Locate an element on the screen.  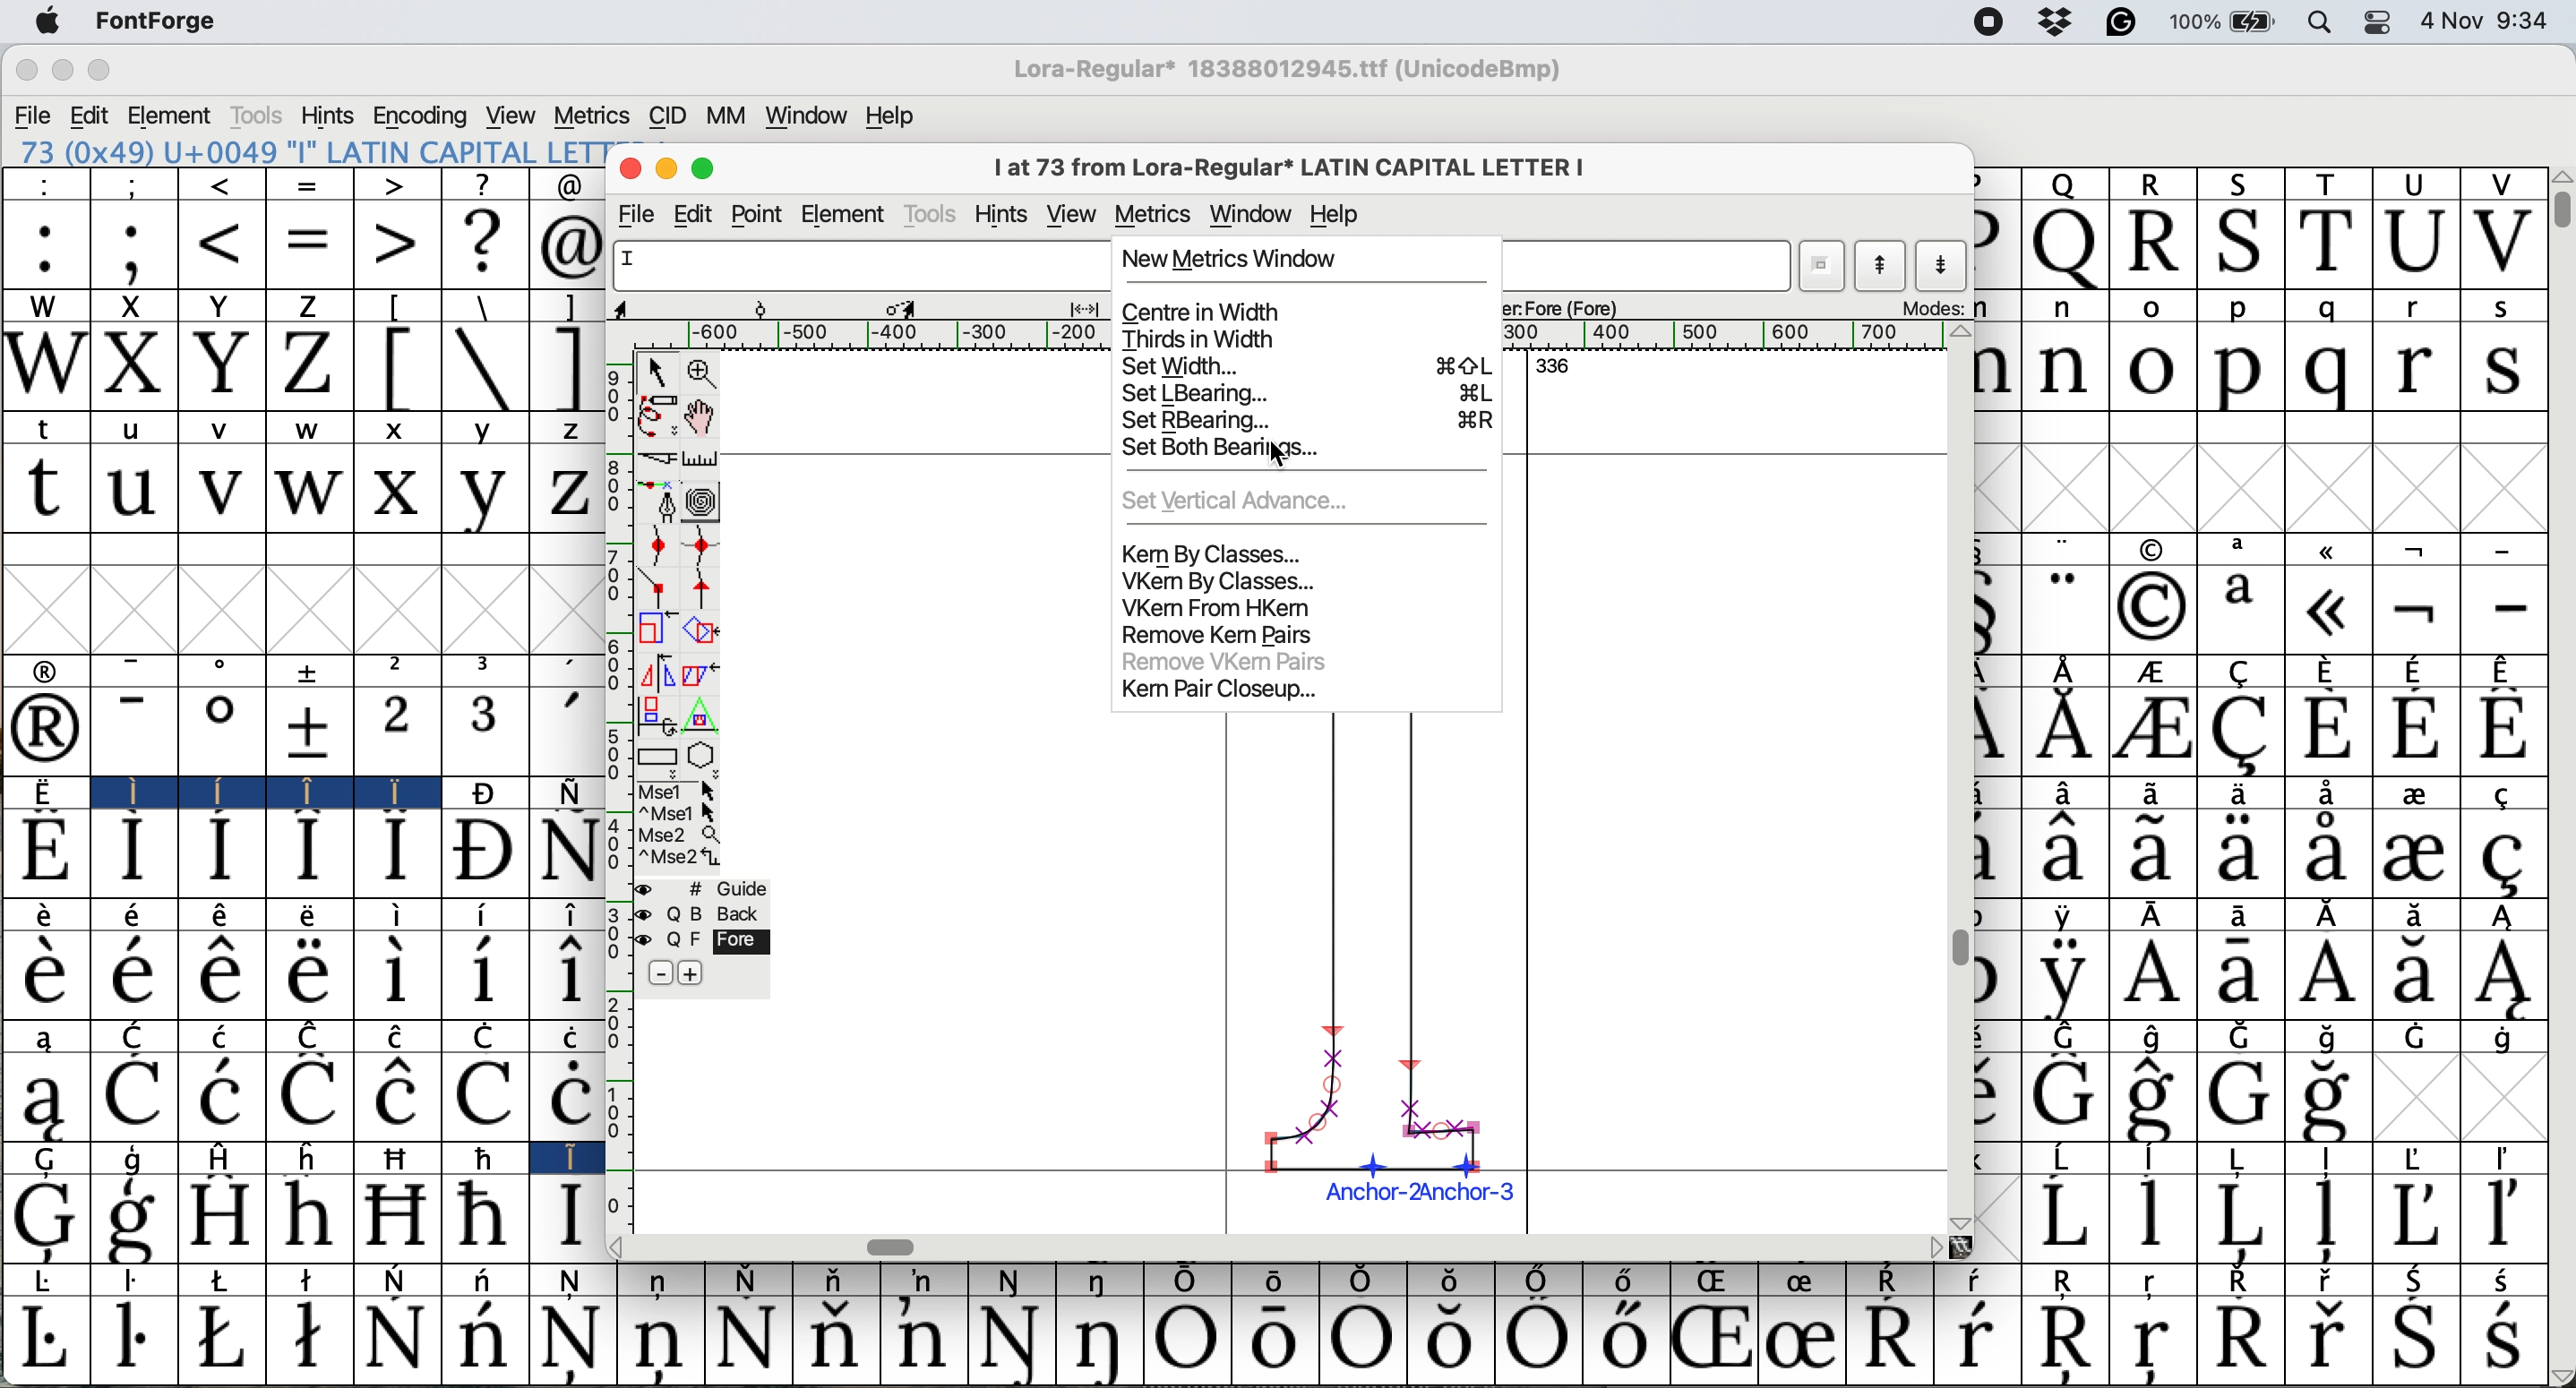
Symbol is located at coordinates (2417, 795).